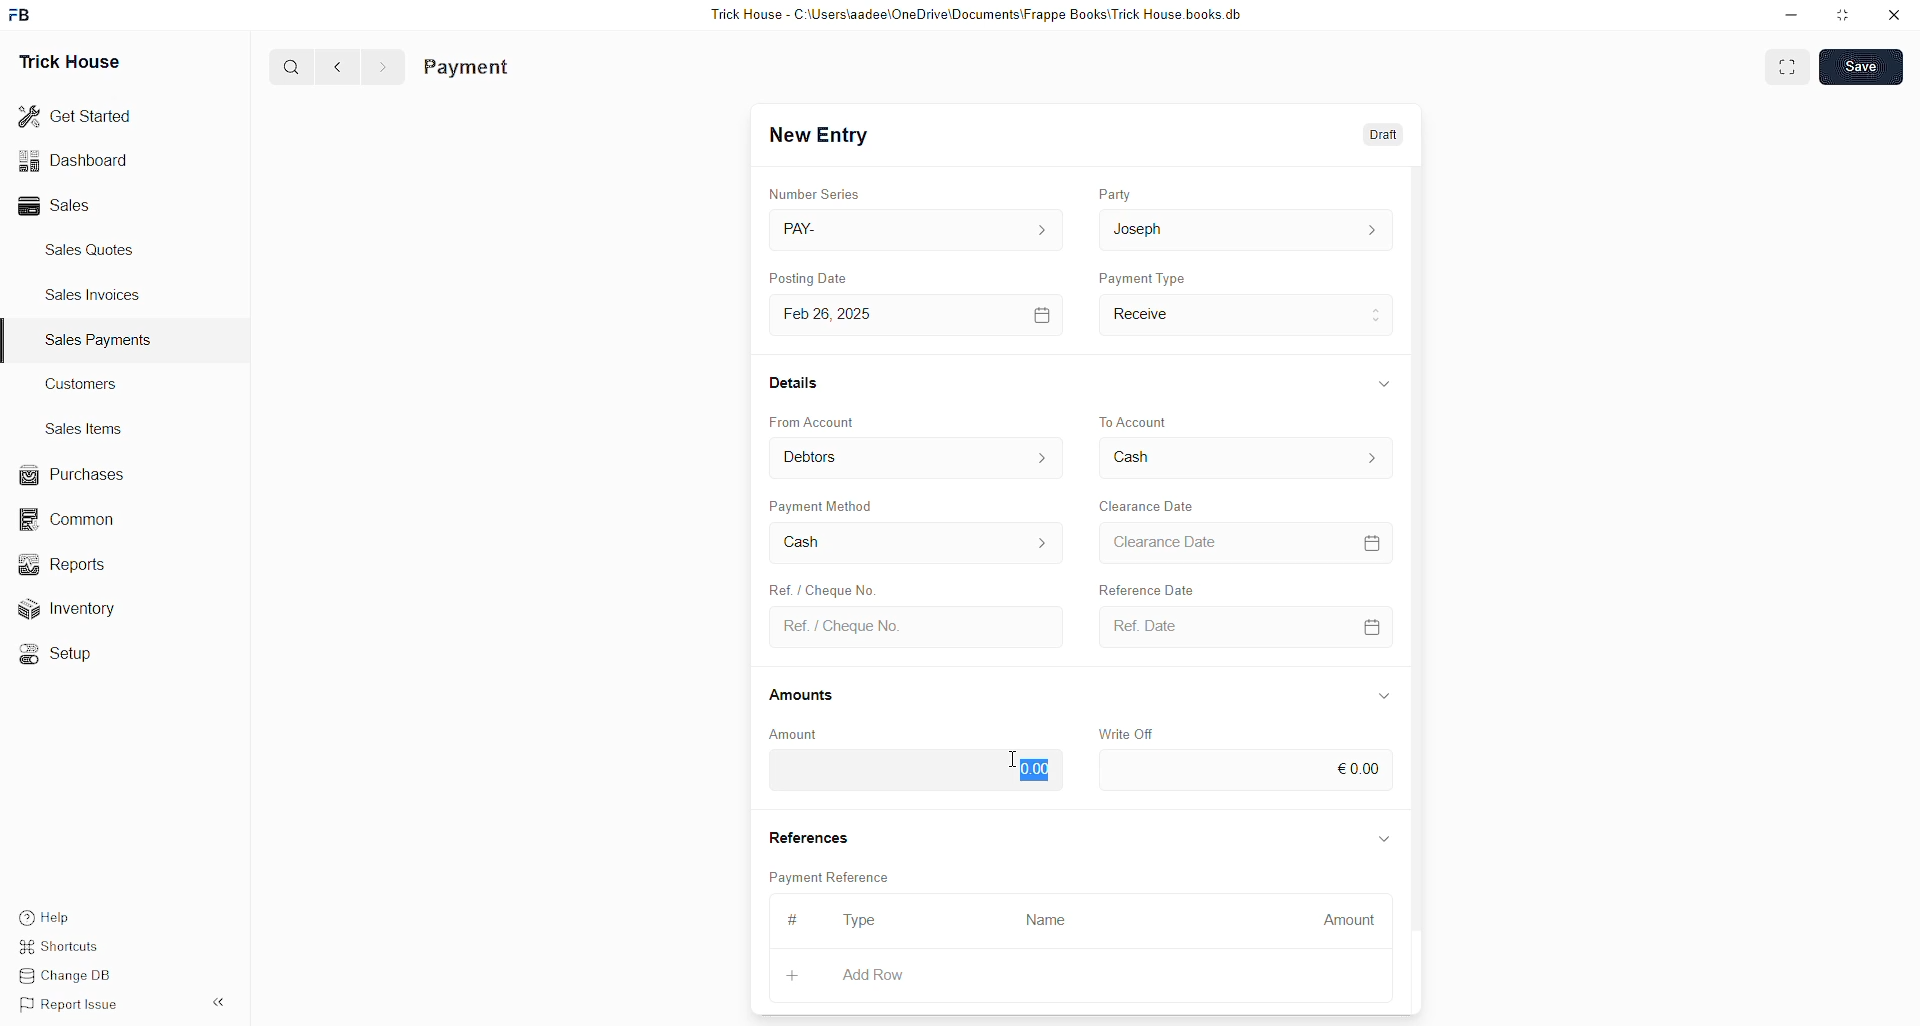 The height and width of the screenshot is (1026, 1920). Describe the element at coordinates (978, 15) in the screenshot. I see `Trick House - C:\Users\aadee\OneDrive\Documents\Frappe Books\Trick House books db` at that location.